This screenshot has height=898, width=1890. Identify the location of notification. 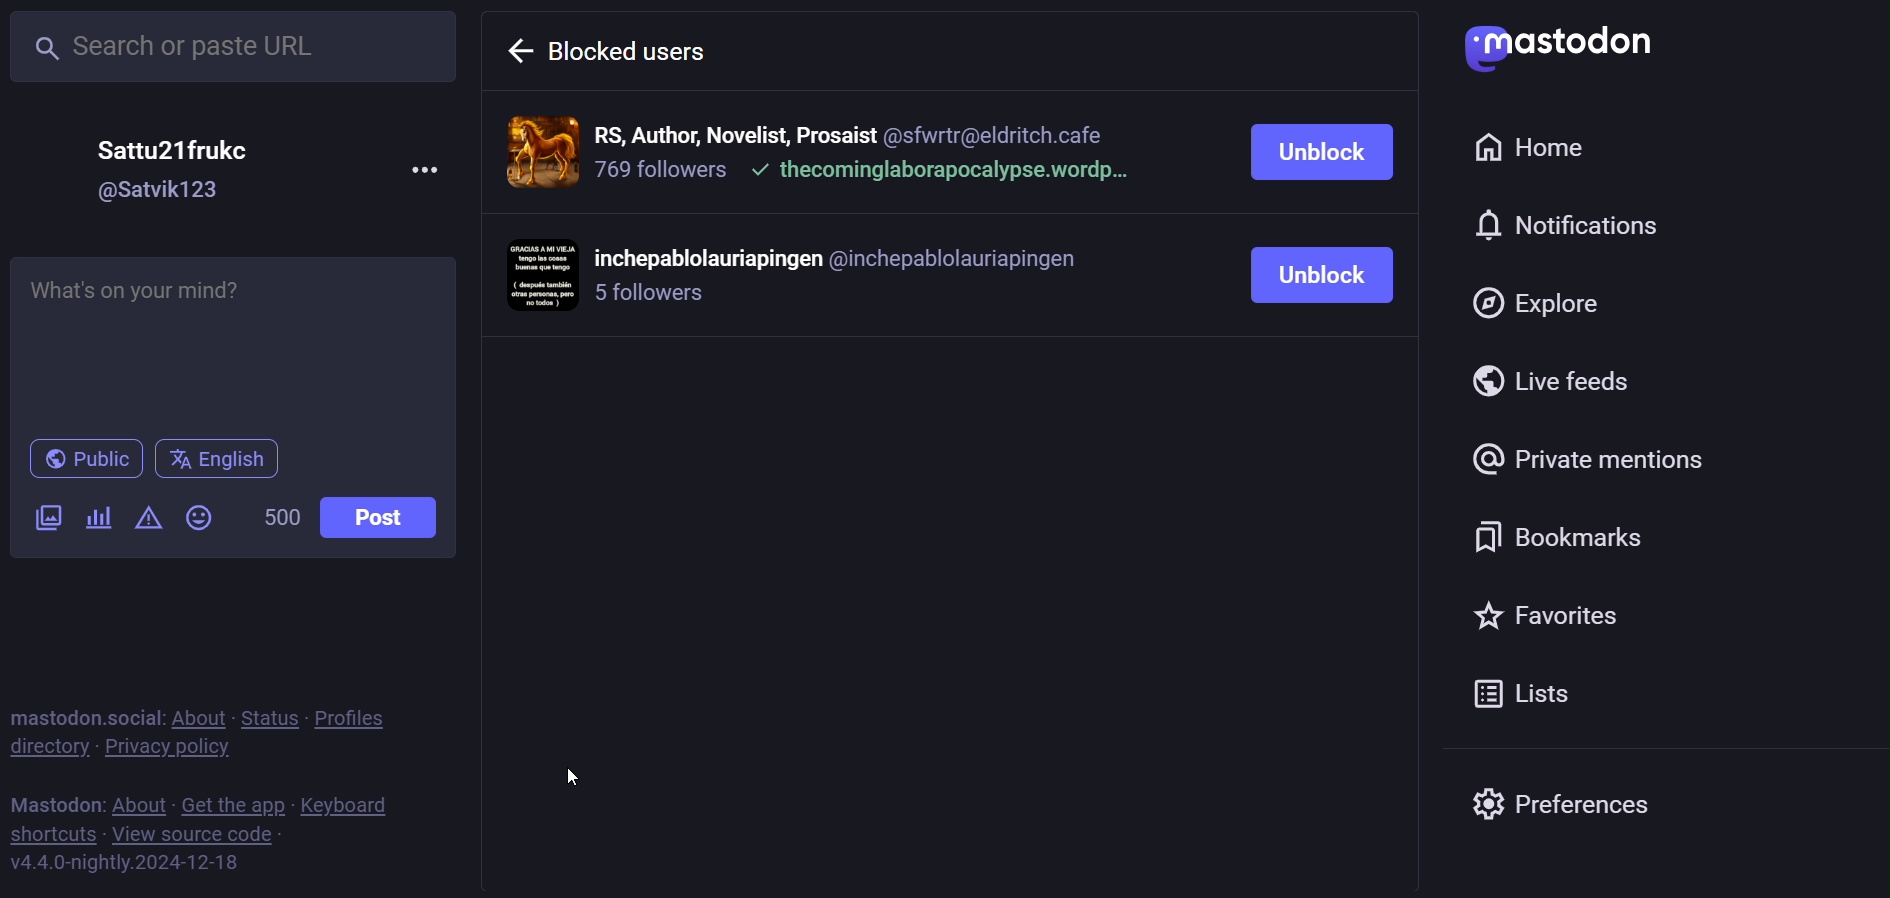
(1549, 229).